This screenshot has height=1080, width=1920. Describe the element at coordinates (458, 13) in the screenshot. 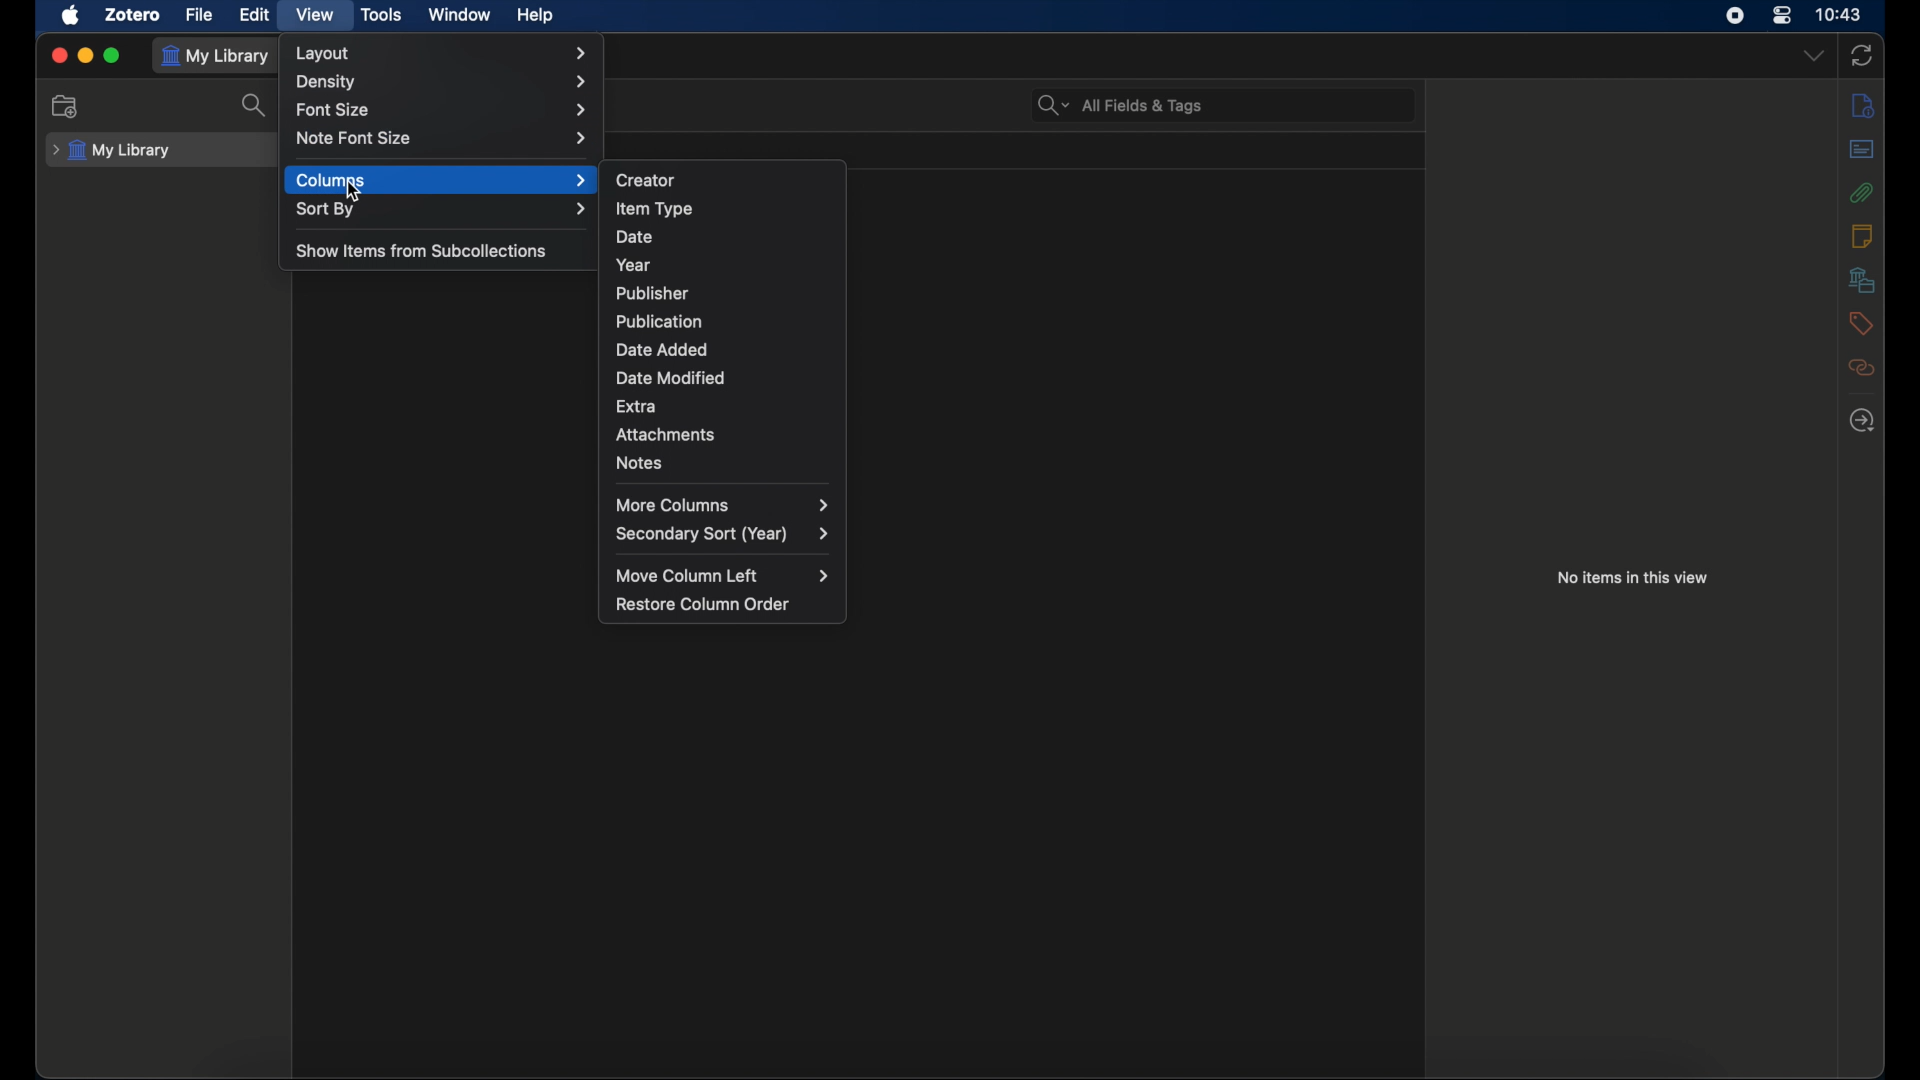

I see `window` at that location.